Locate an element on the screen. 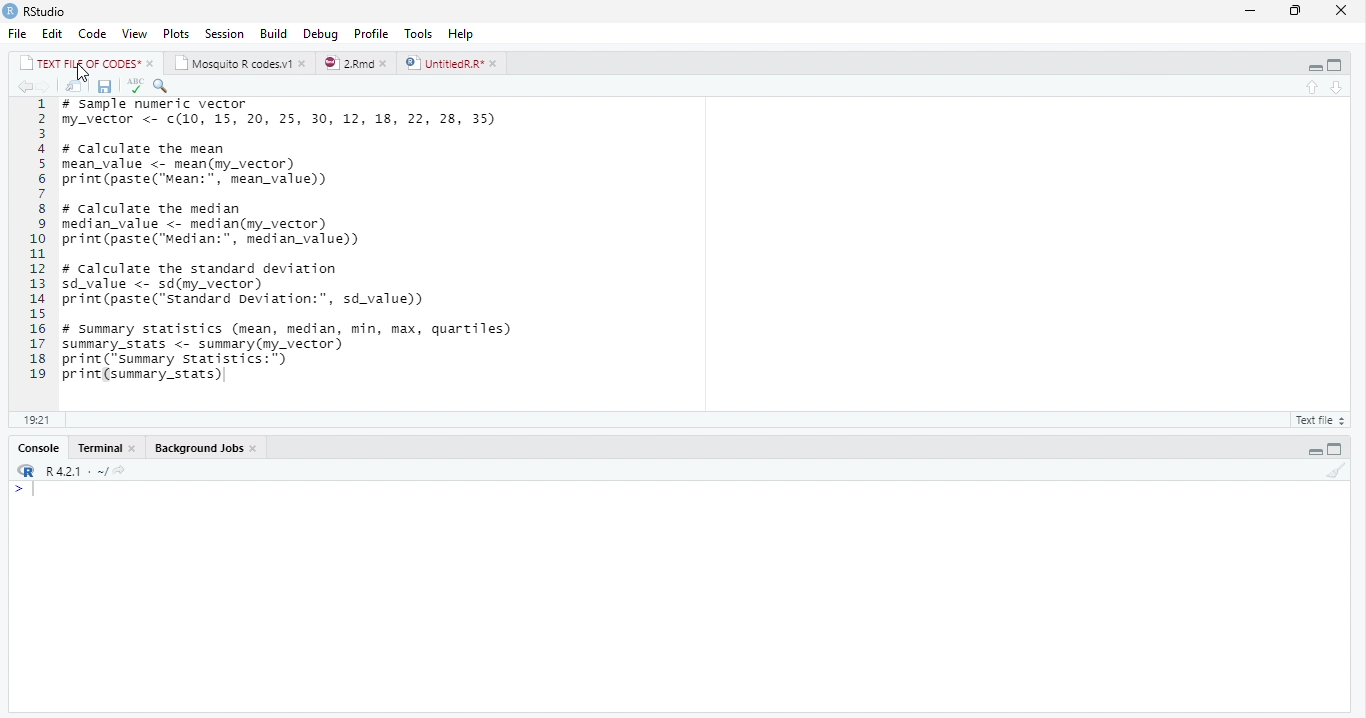 Image resolution: width=1366 pixels, height=718 pixels. line numbers is located at coordinates (33, 239).